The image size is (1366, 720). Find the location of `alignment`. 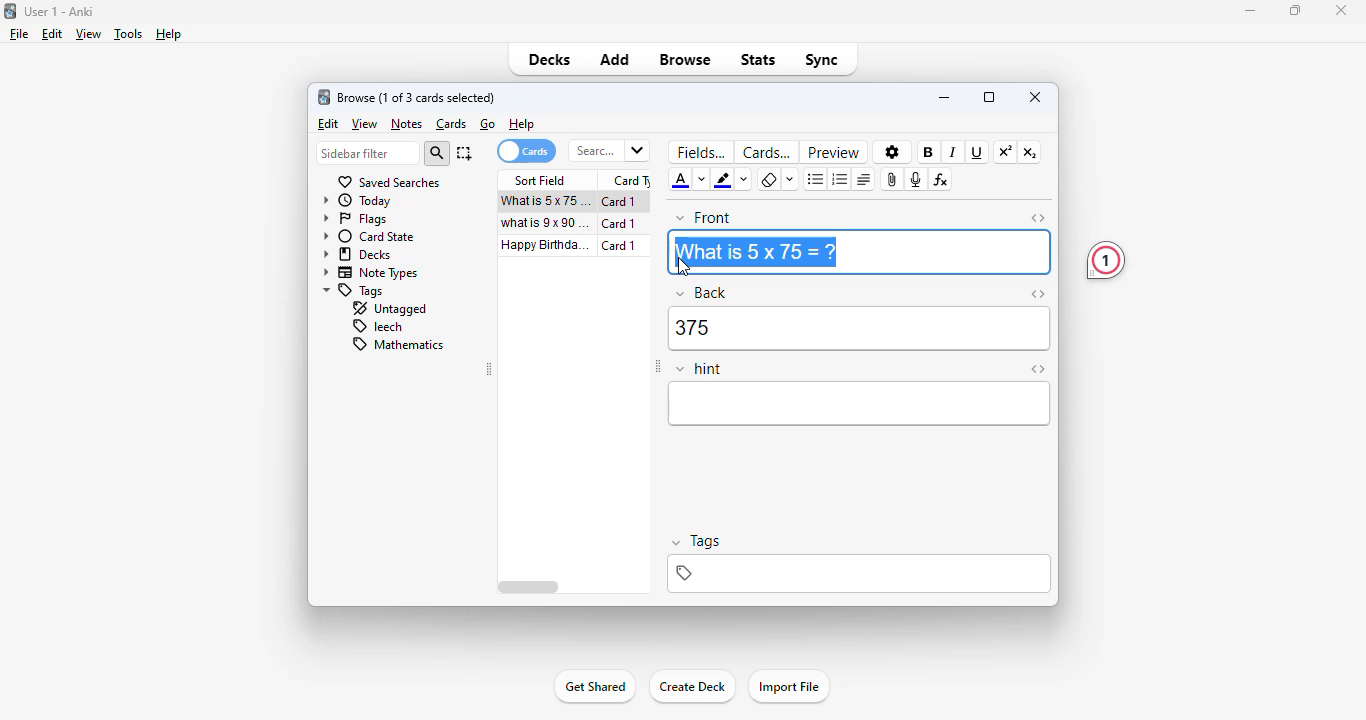

alignment is located at coordinates (864, 180).